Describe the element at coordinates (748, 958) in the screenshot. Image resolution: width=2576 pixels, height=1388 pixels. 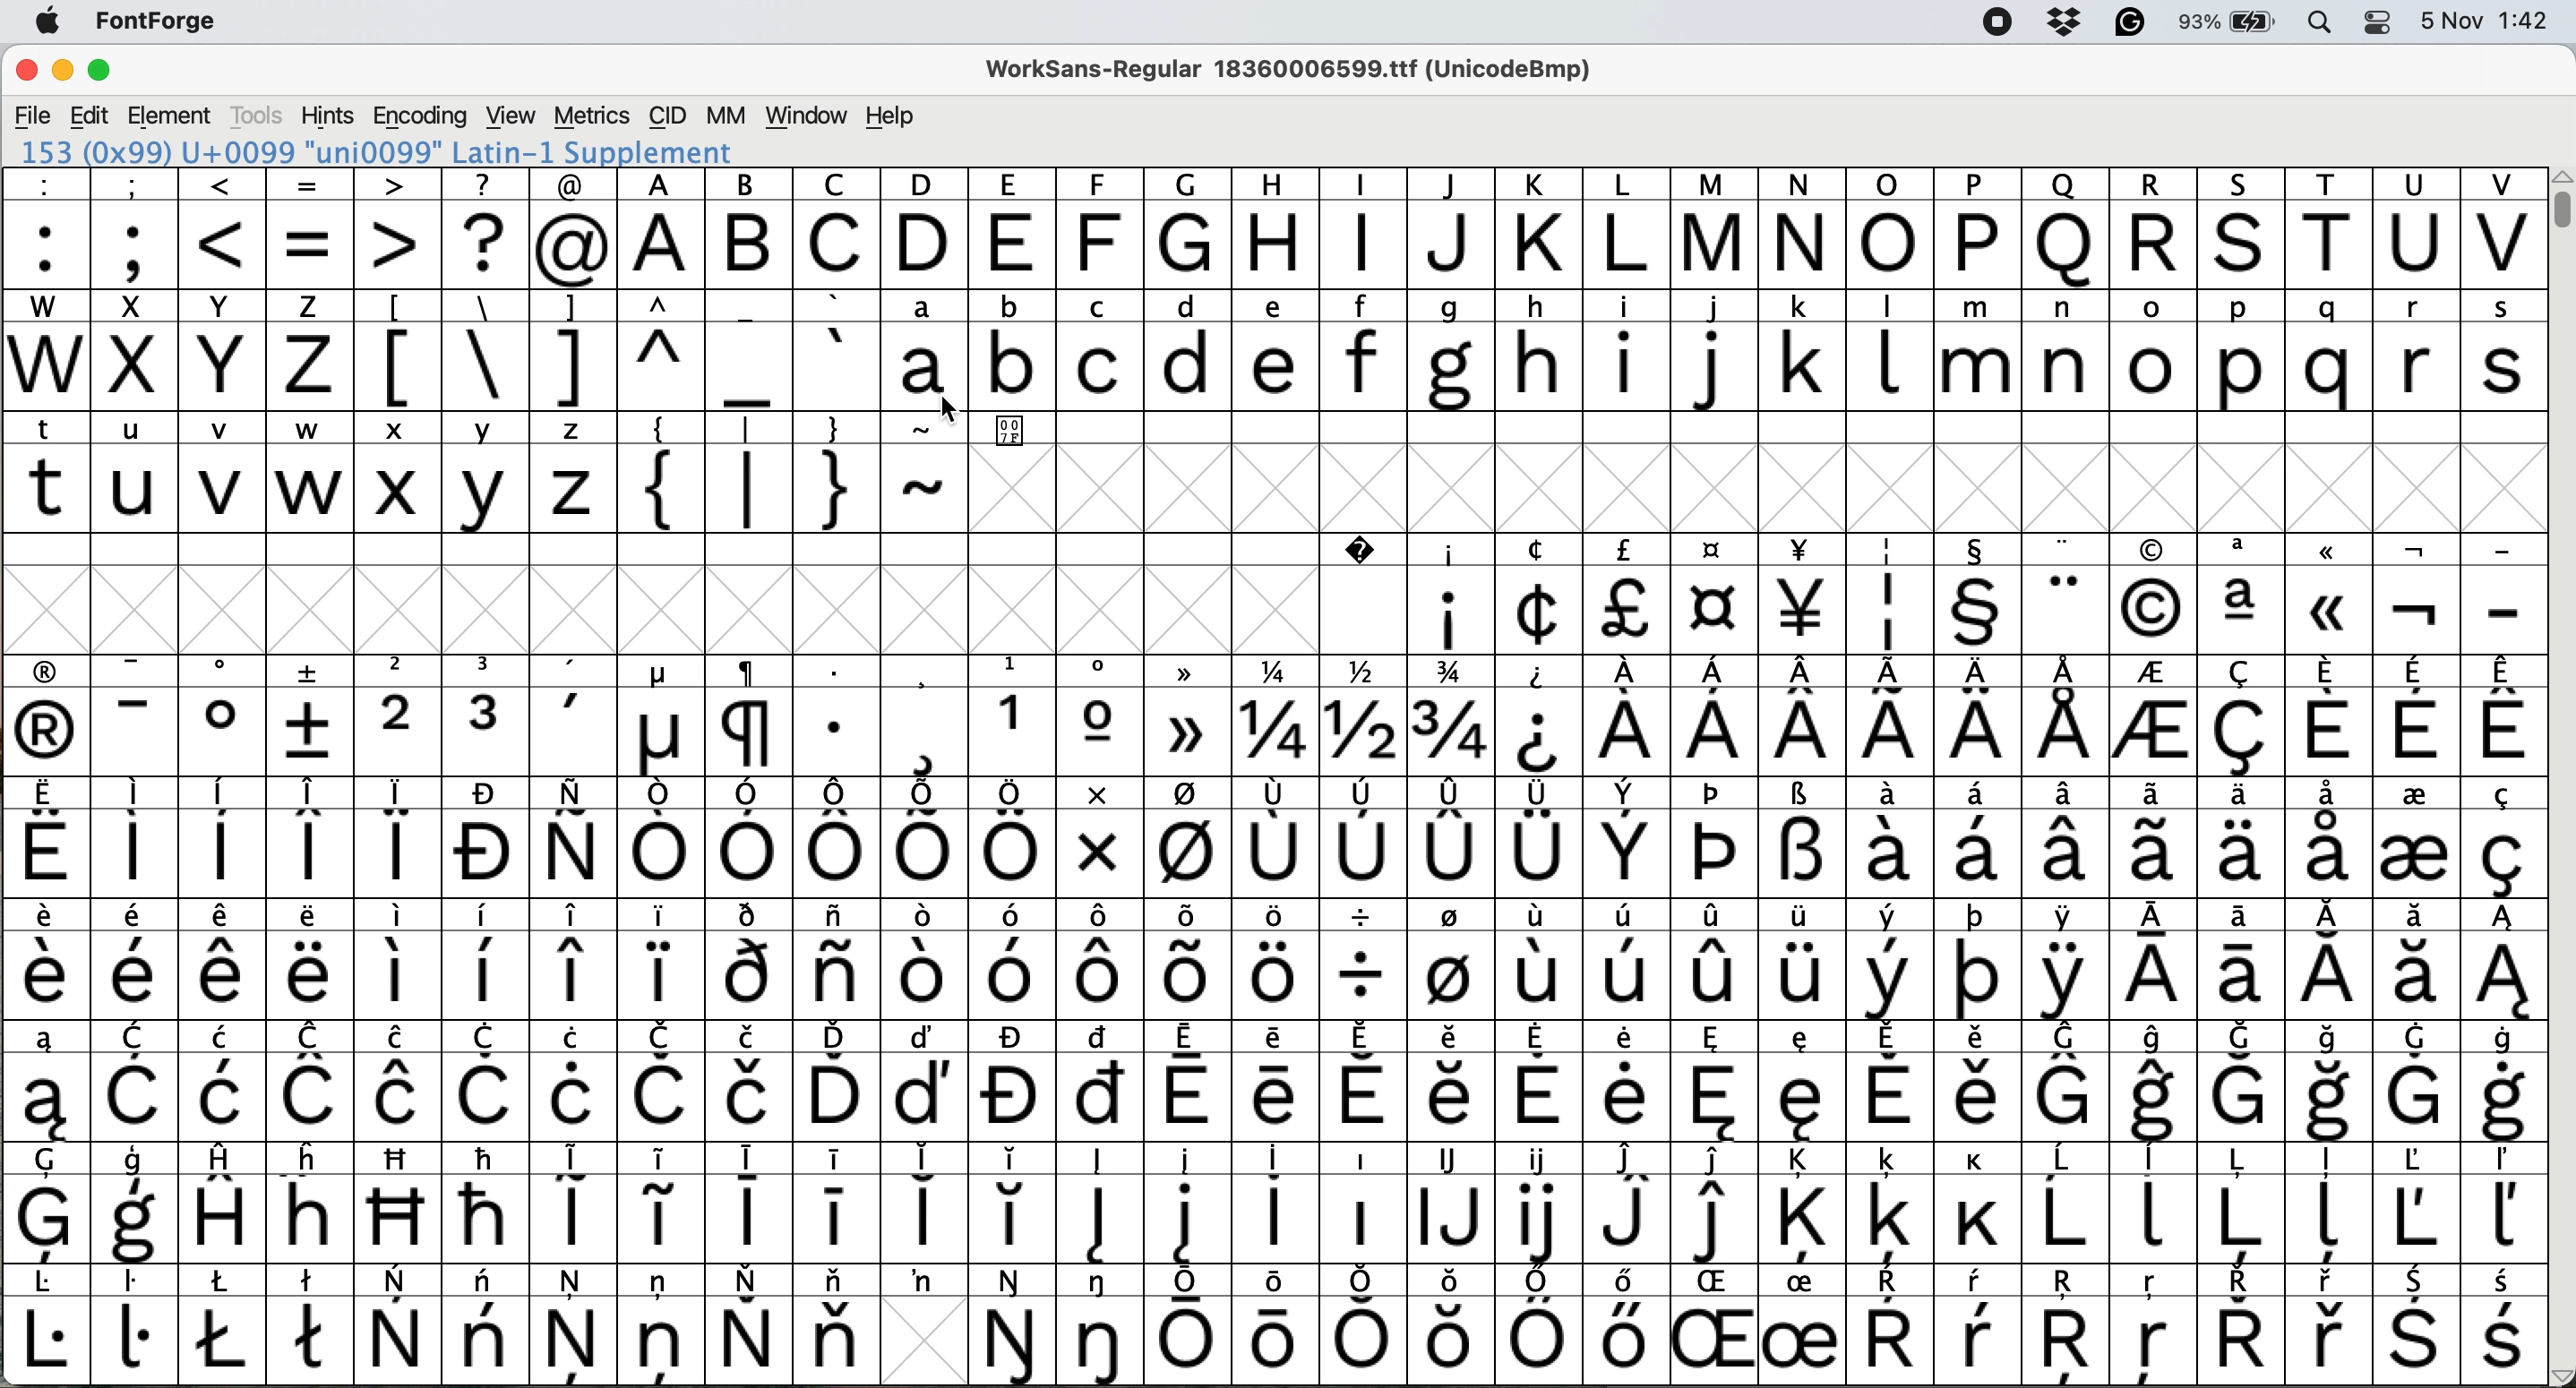
I see `symbol` at that location.